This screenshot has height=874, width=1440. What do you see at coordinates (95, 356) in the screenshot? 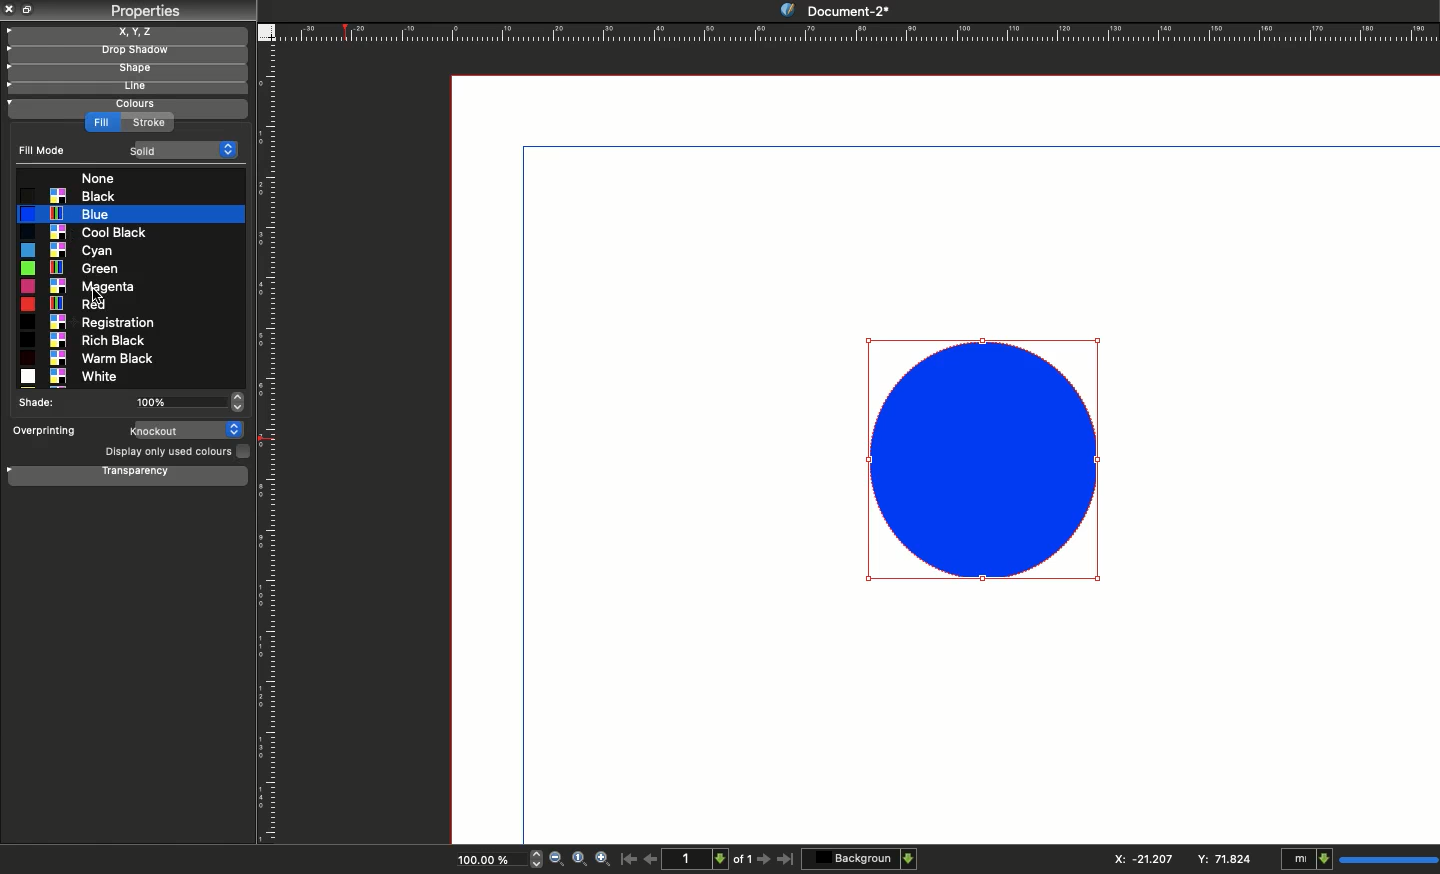
I see `Warm black` at bounding box center [95, 356].